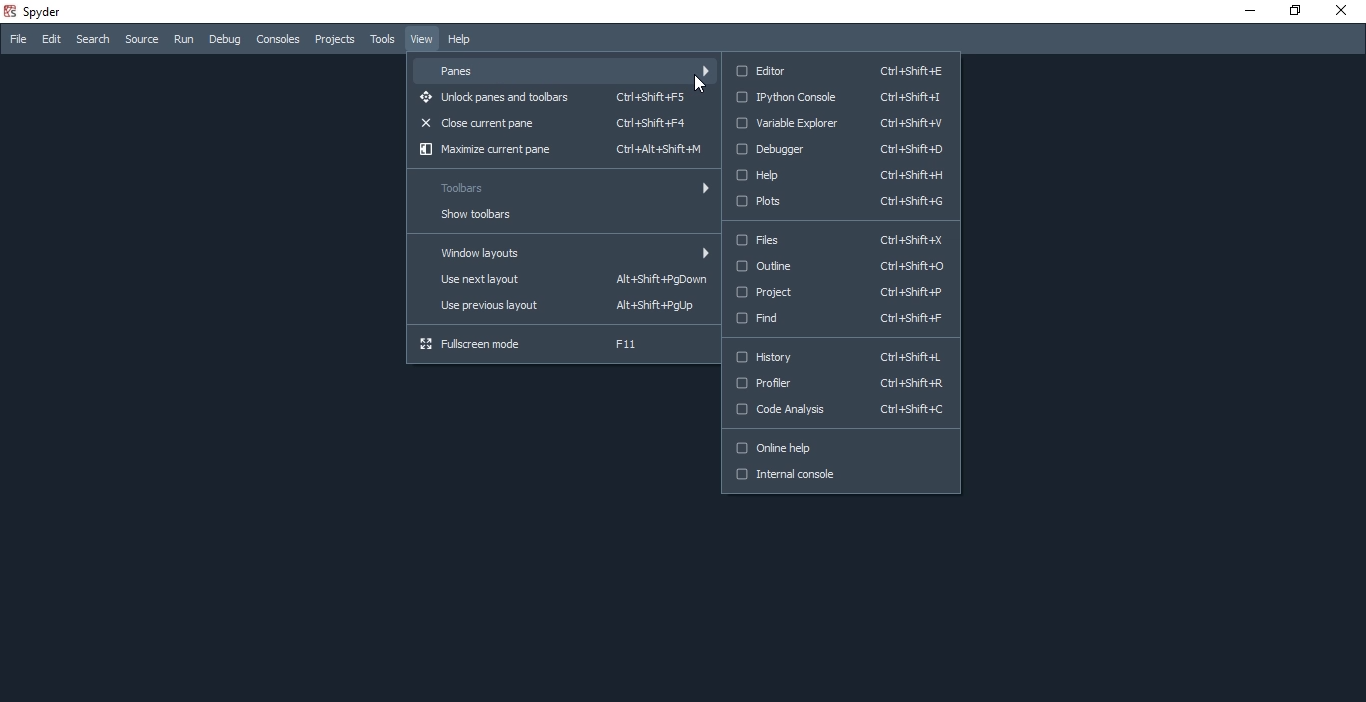 Image resolution: width=1366 pixels, height=702 pixels. What do you see at coordinates (560, 281) in the screenshot?
I see `Use next layout` at bounding box center [560, 281].